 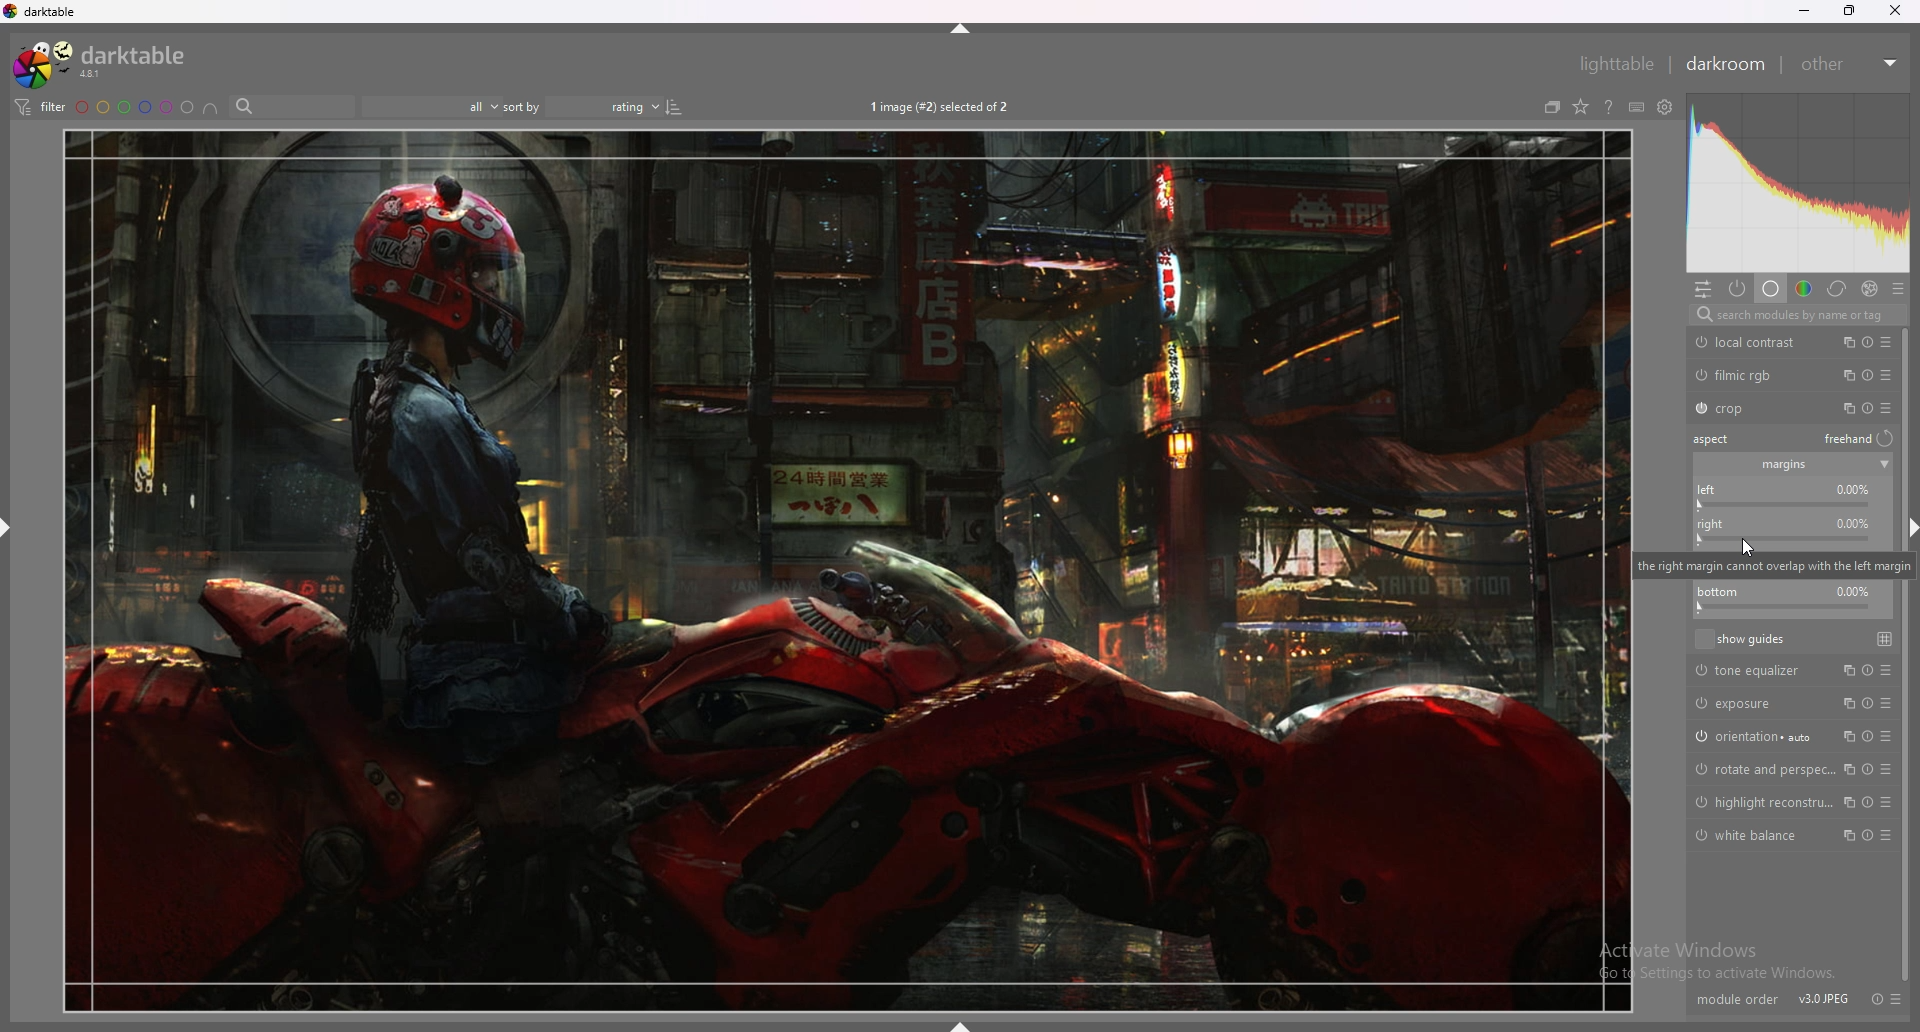 What do you see at coordinates (1861, 440) in the screenshot?
I see `freehand` at bounding box center [1861, 440].